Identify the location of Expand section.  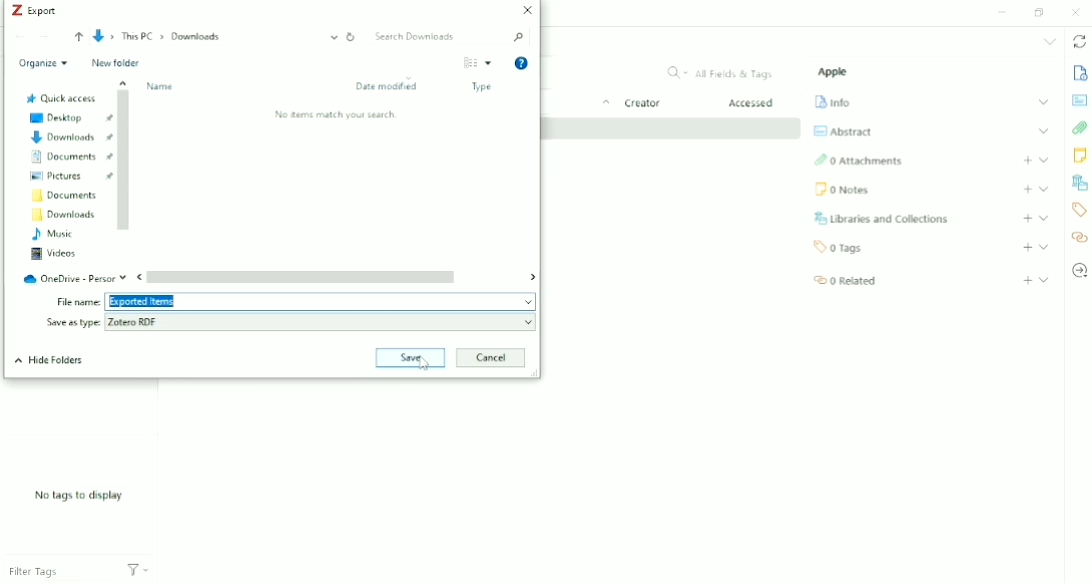
(1043, 102).